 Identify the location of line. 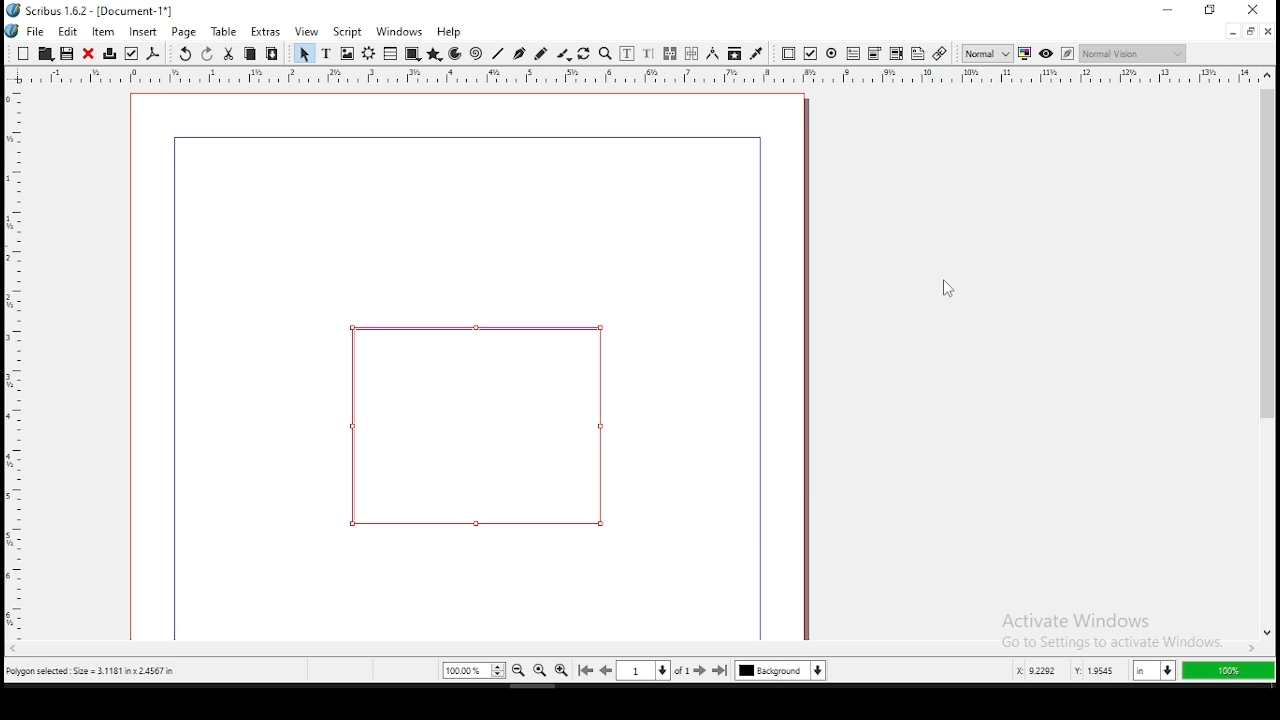
(498, 54).